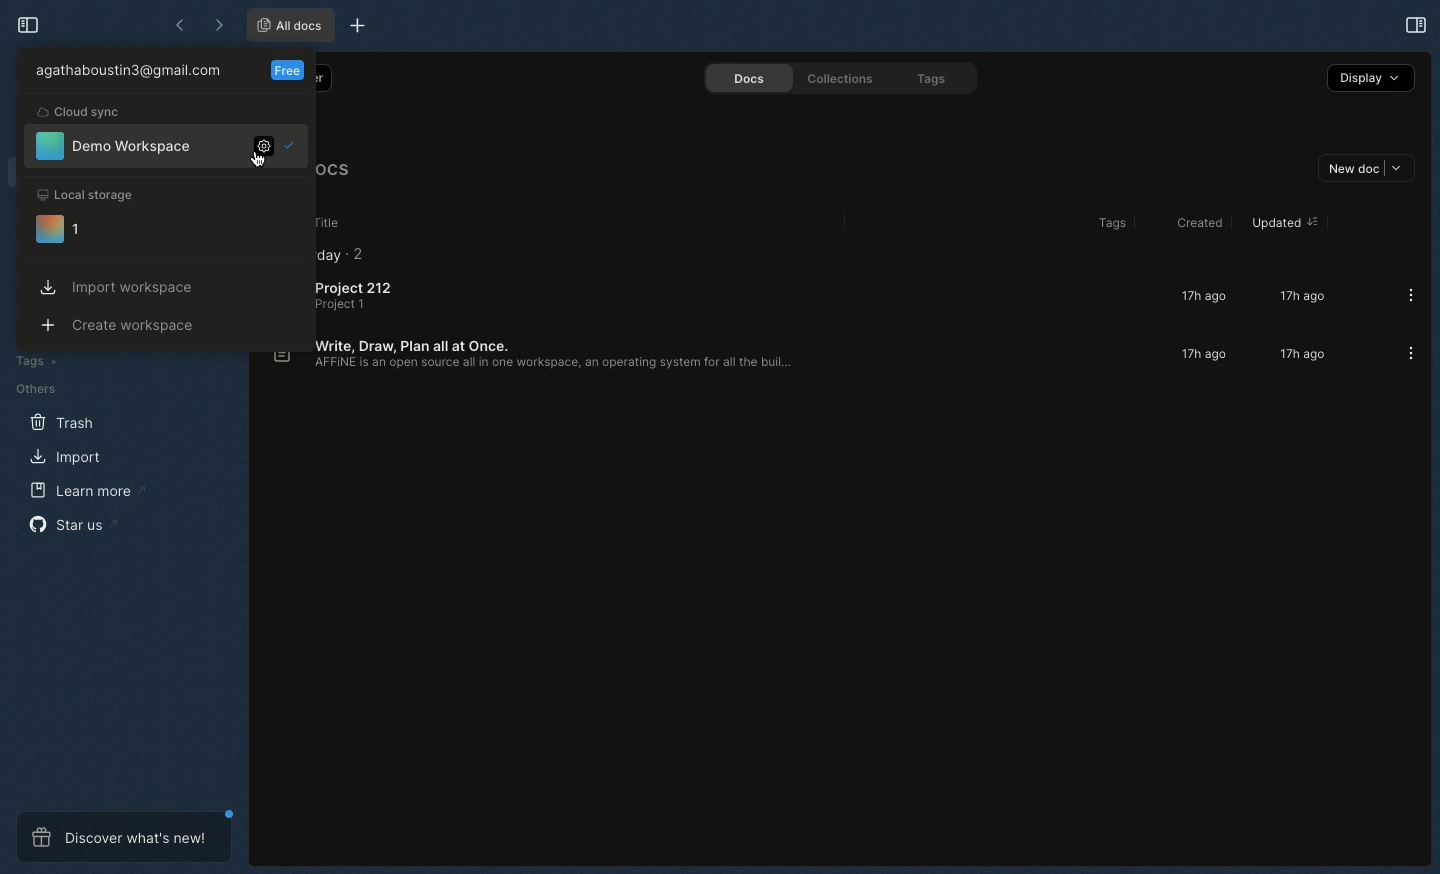 The image size is (1440, 874). Describe the element at coordinates (367, 255) in the screenshot. I see `2 items` at that location.